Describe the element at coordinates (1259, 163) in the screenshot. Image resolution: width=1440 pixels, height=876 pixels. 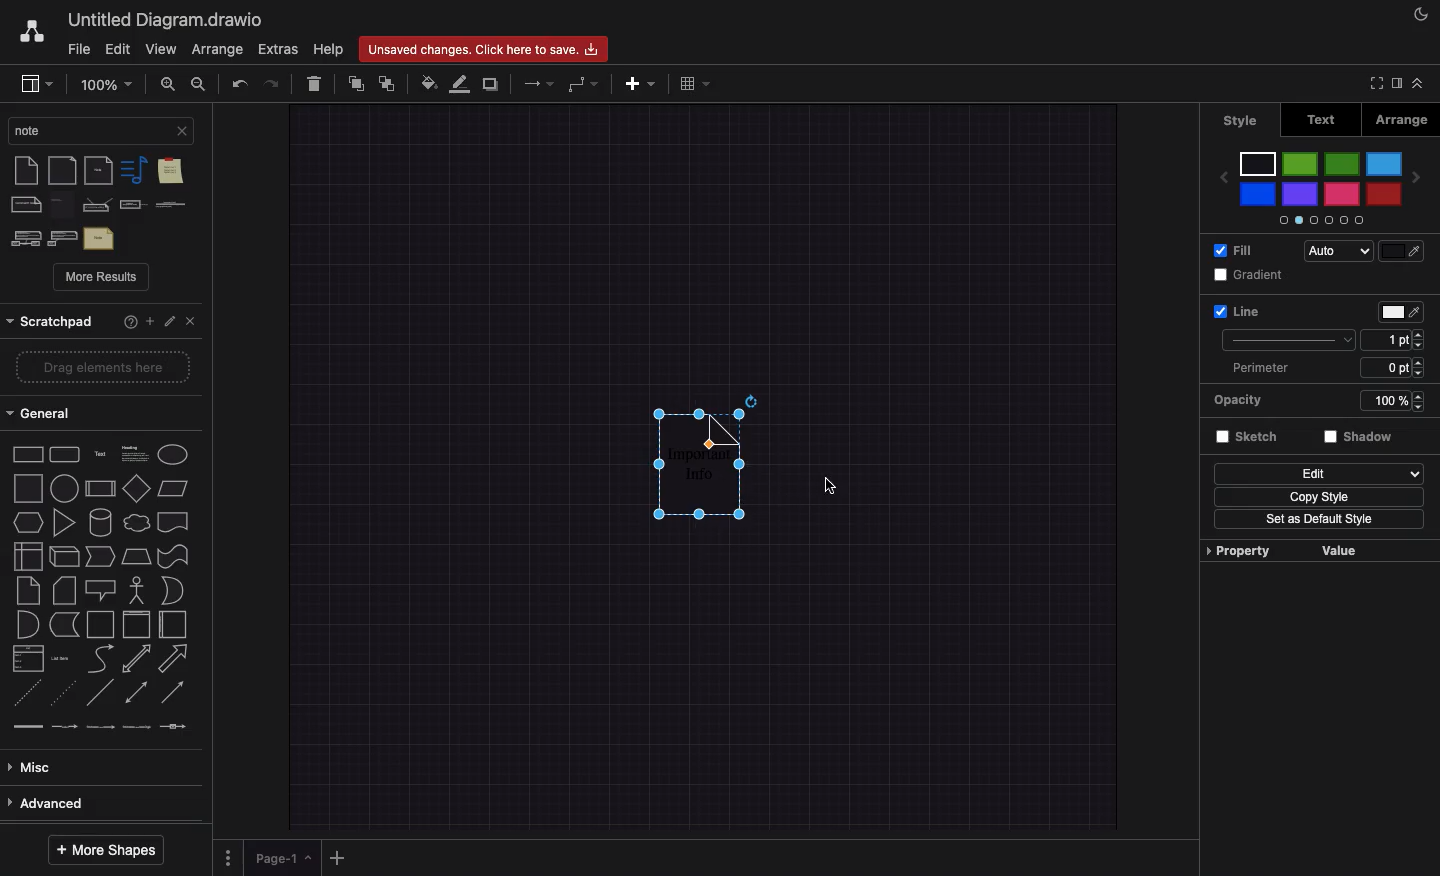
I see `black` at that location.